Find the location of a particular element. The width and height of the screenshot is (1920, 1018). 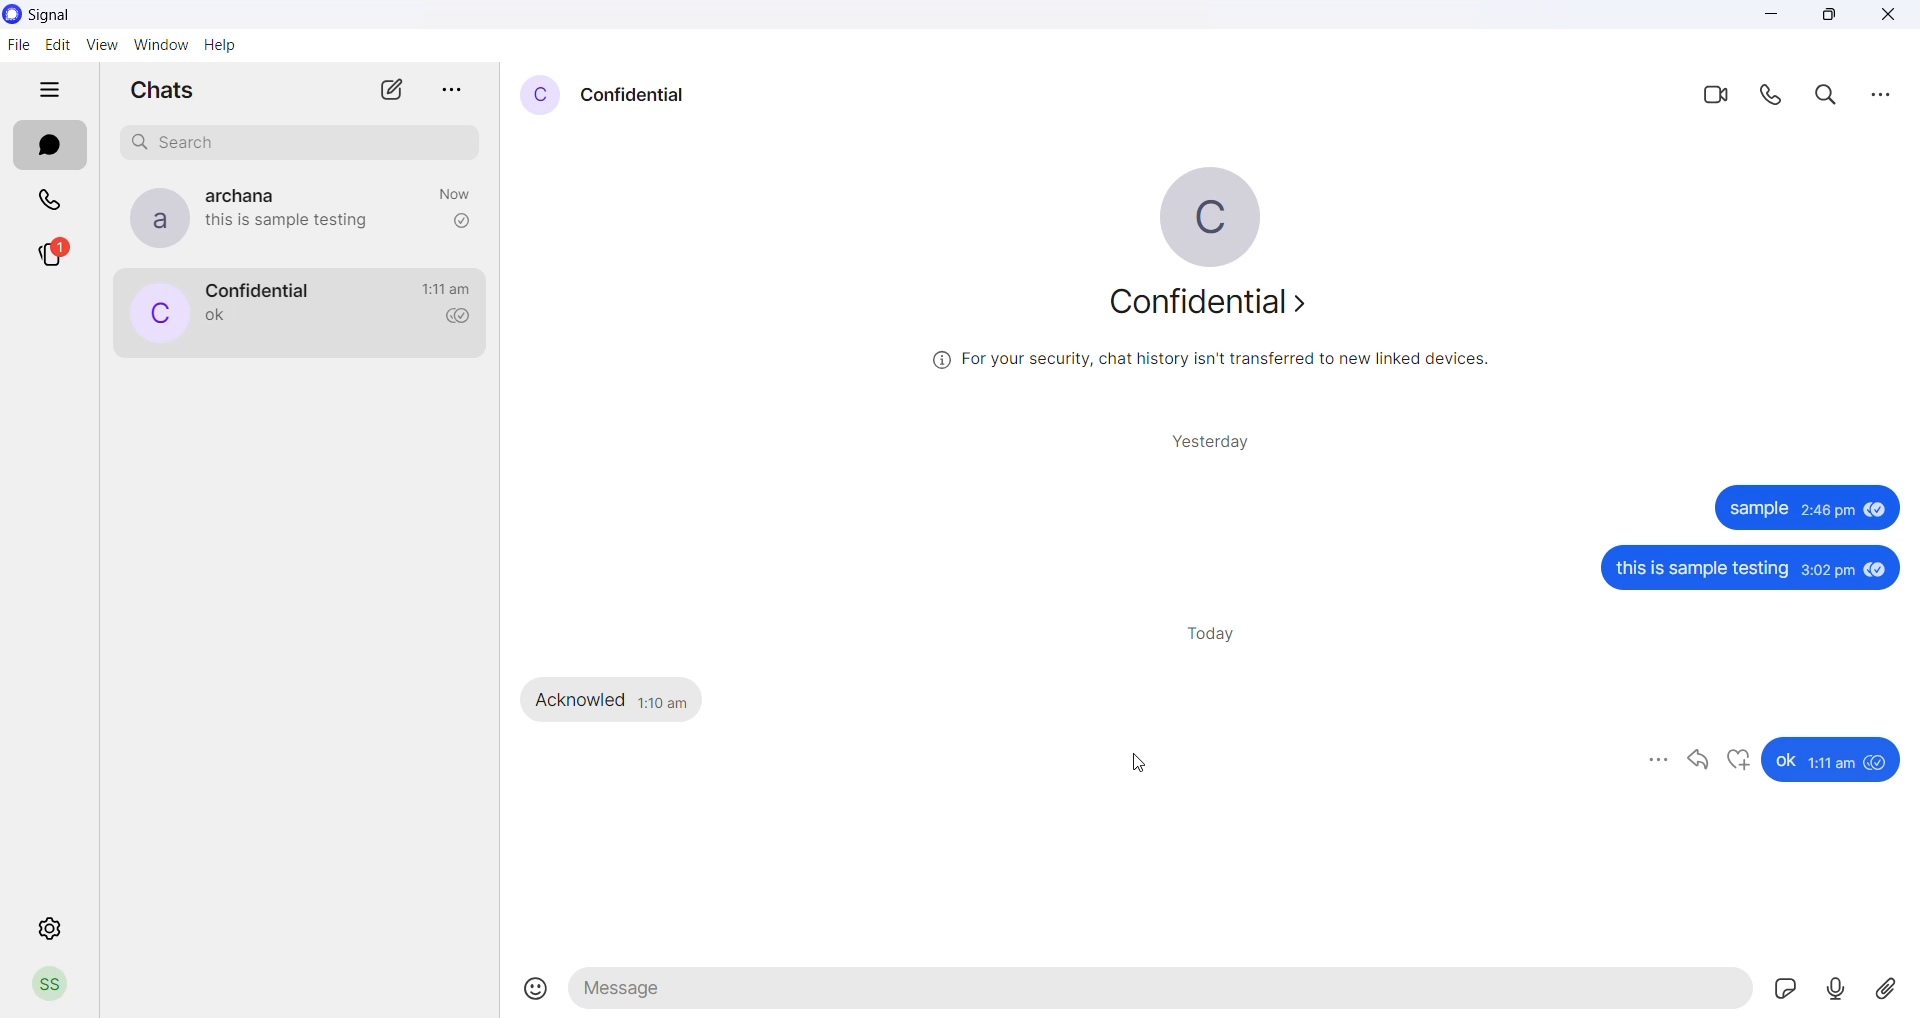

voice call is located at coordinates (1775, 95).